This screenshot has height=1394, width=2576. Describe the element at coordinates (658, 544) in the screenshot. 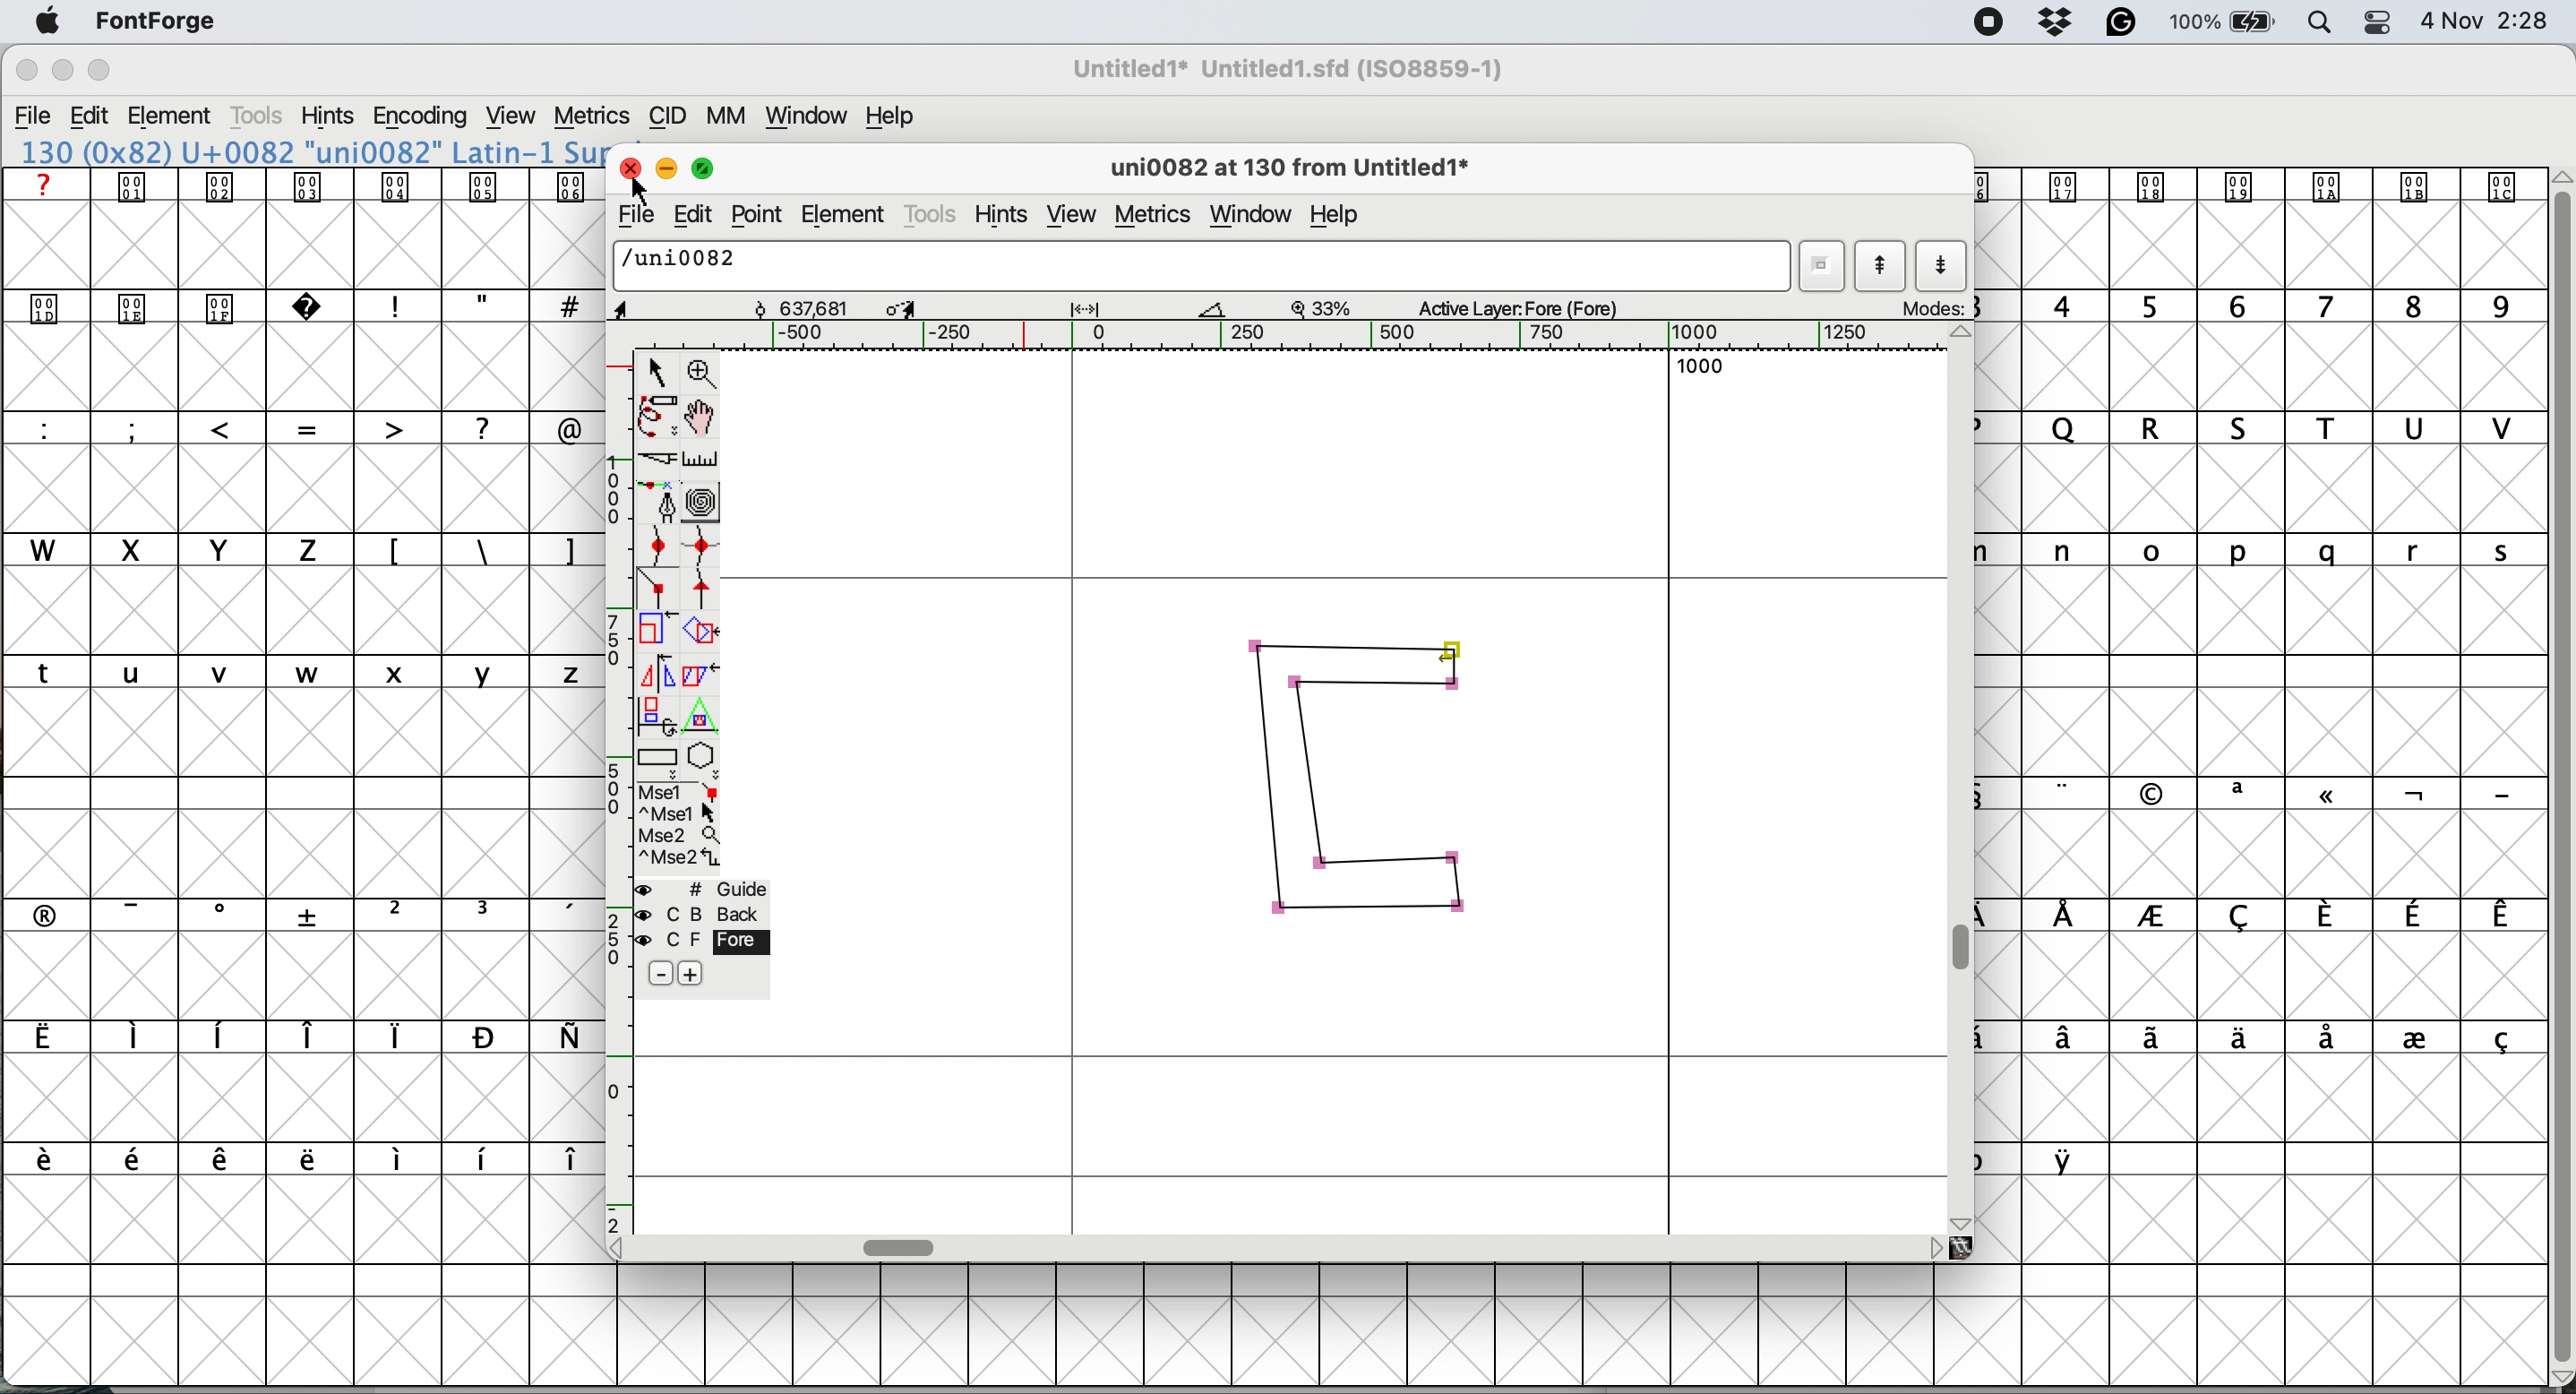

I see `add a curve point` at that location.